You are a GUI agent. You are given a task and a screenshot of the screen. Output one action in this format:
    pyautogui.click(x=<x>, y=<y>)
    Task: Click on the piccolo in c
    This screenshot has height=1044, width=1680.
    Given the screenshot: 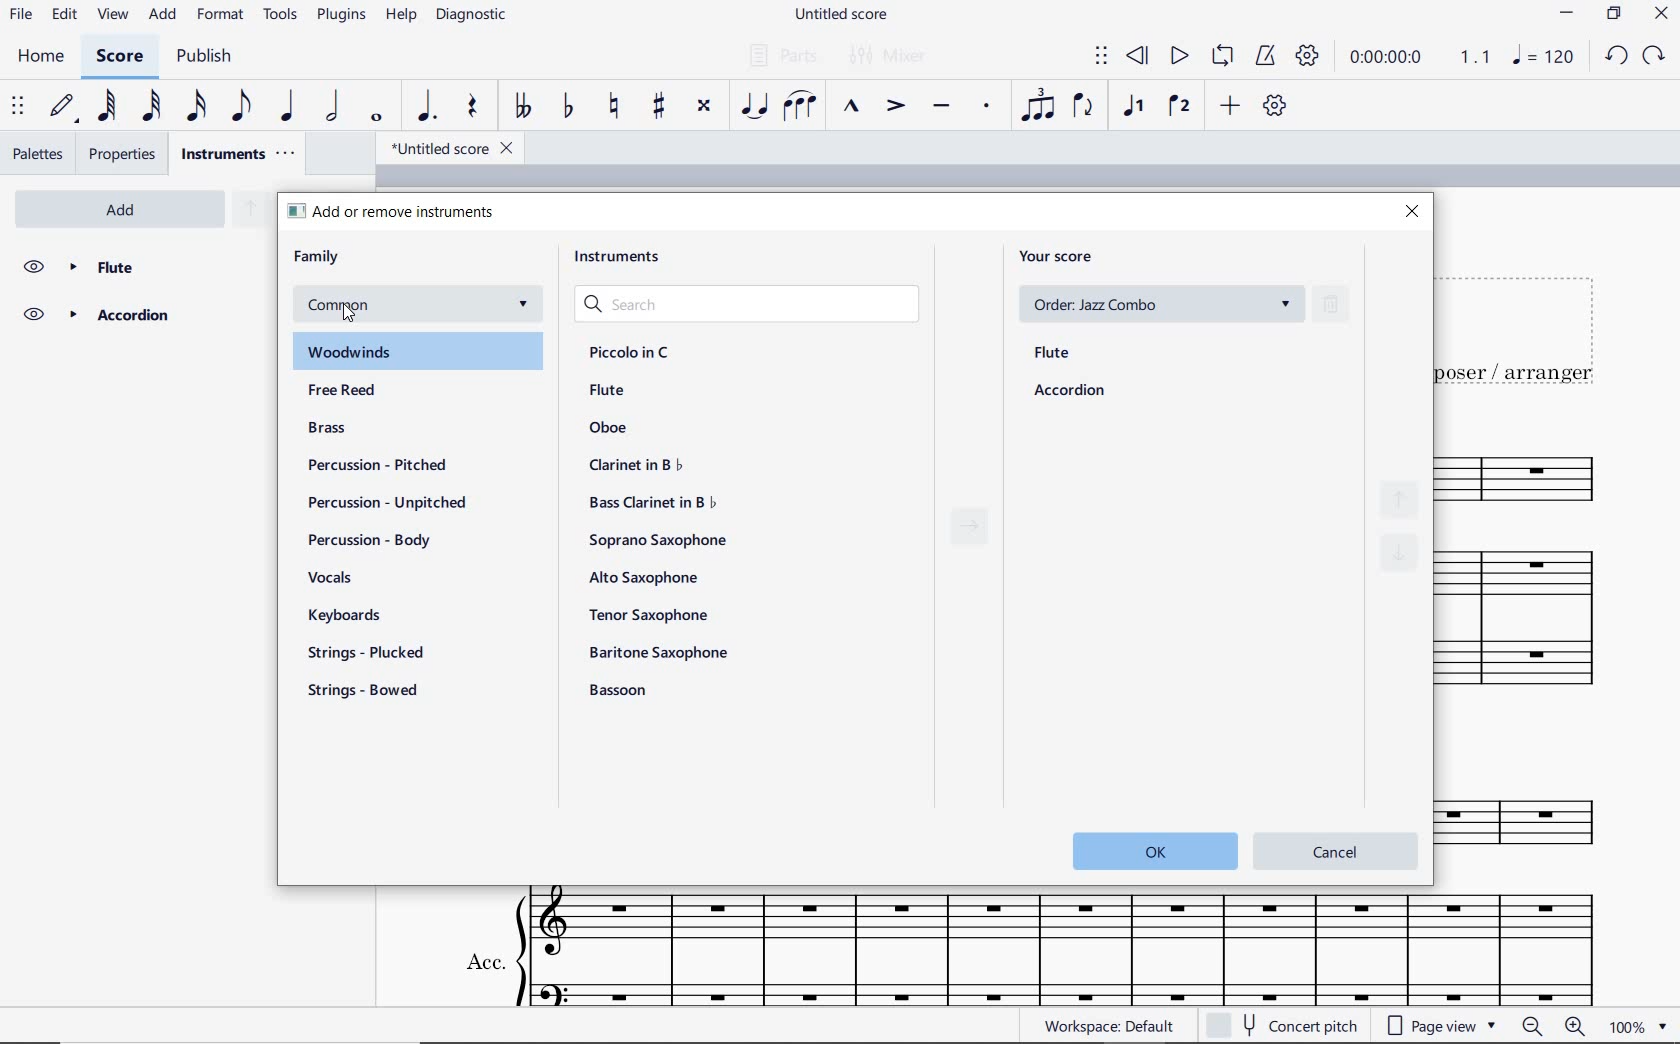 What is the action you would take?
    pyautogui.click(x=628, y=350)
    